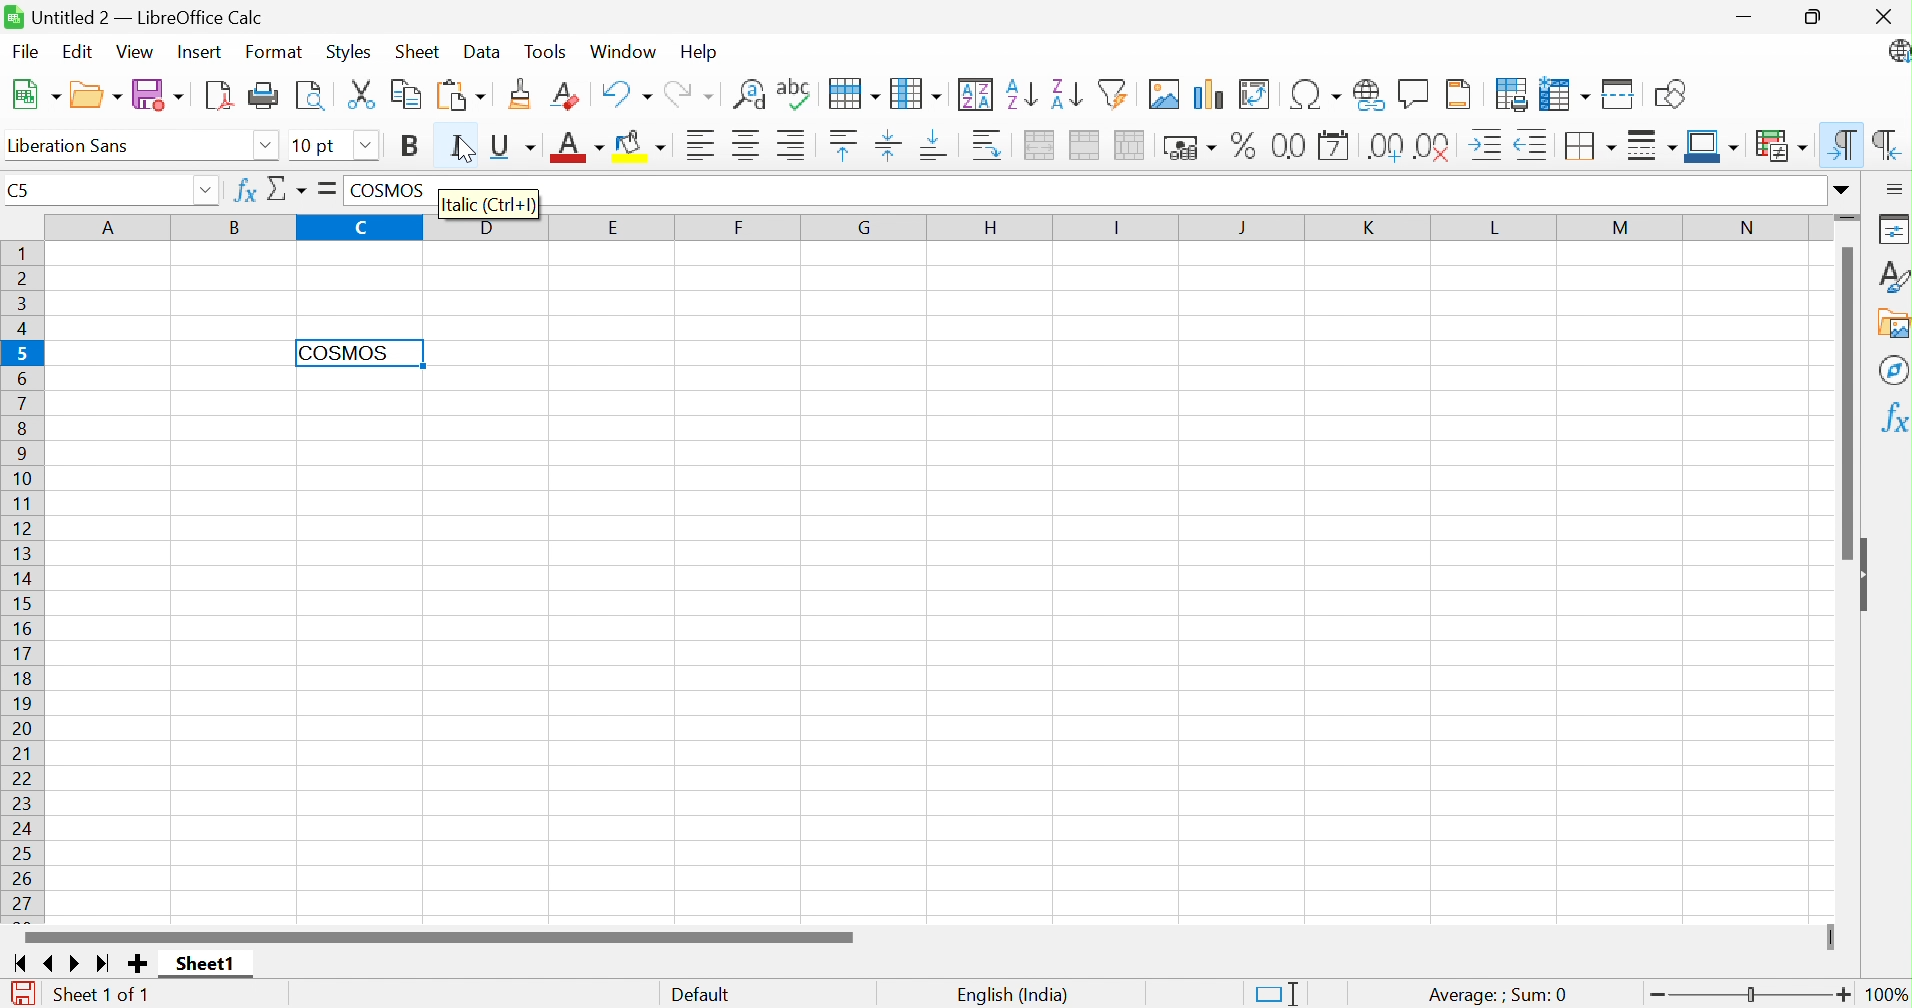  What do you see at coordinates (1652, 994) in the screenshot?
I see `Zoom out` at bounding box center [1652, 994].